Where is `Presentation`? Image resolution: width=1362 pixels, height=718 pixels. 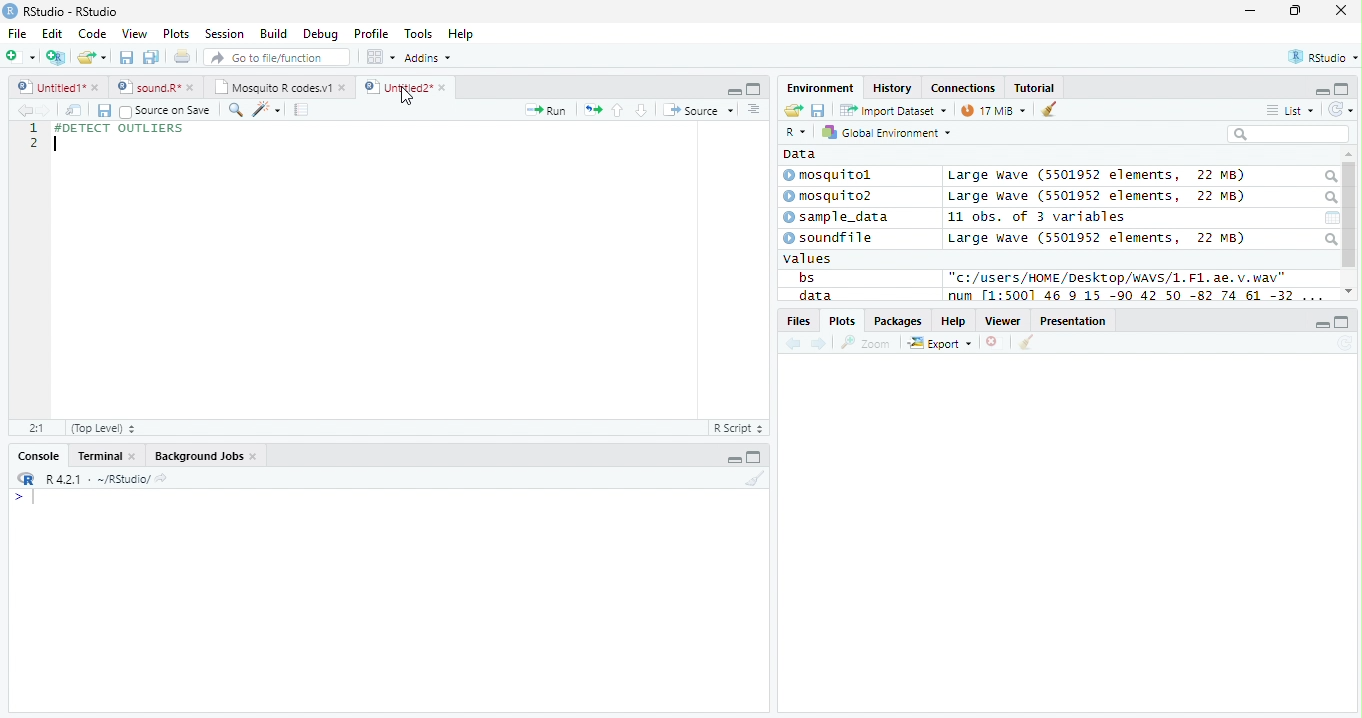 Presentation is located at coordinates (1073, 320).